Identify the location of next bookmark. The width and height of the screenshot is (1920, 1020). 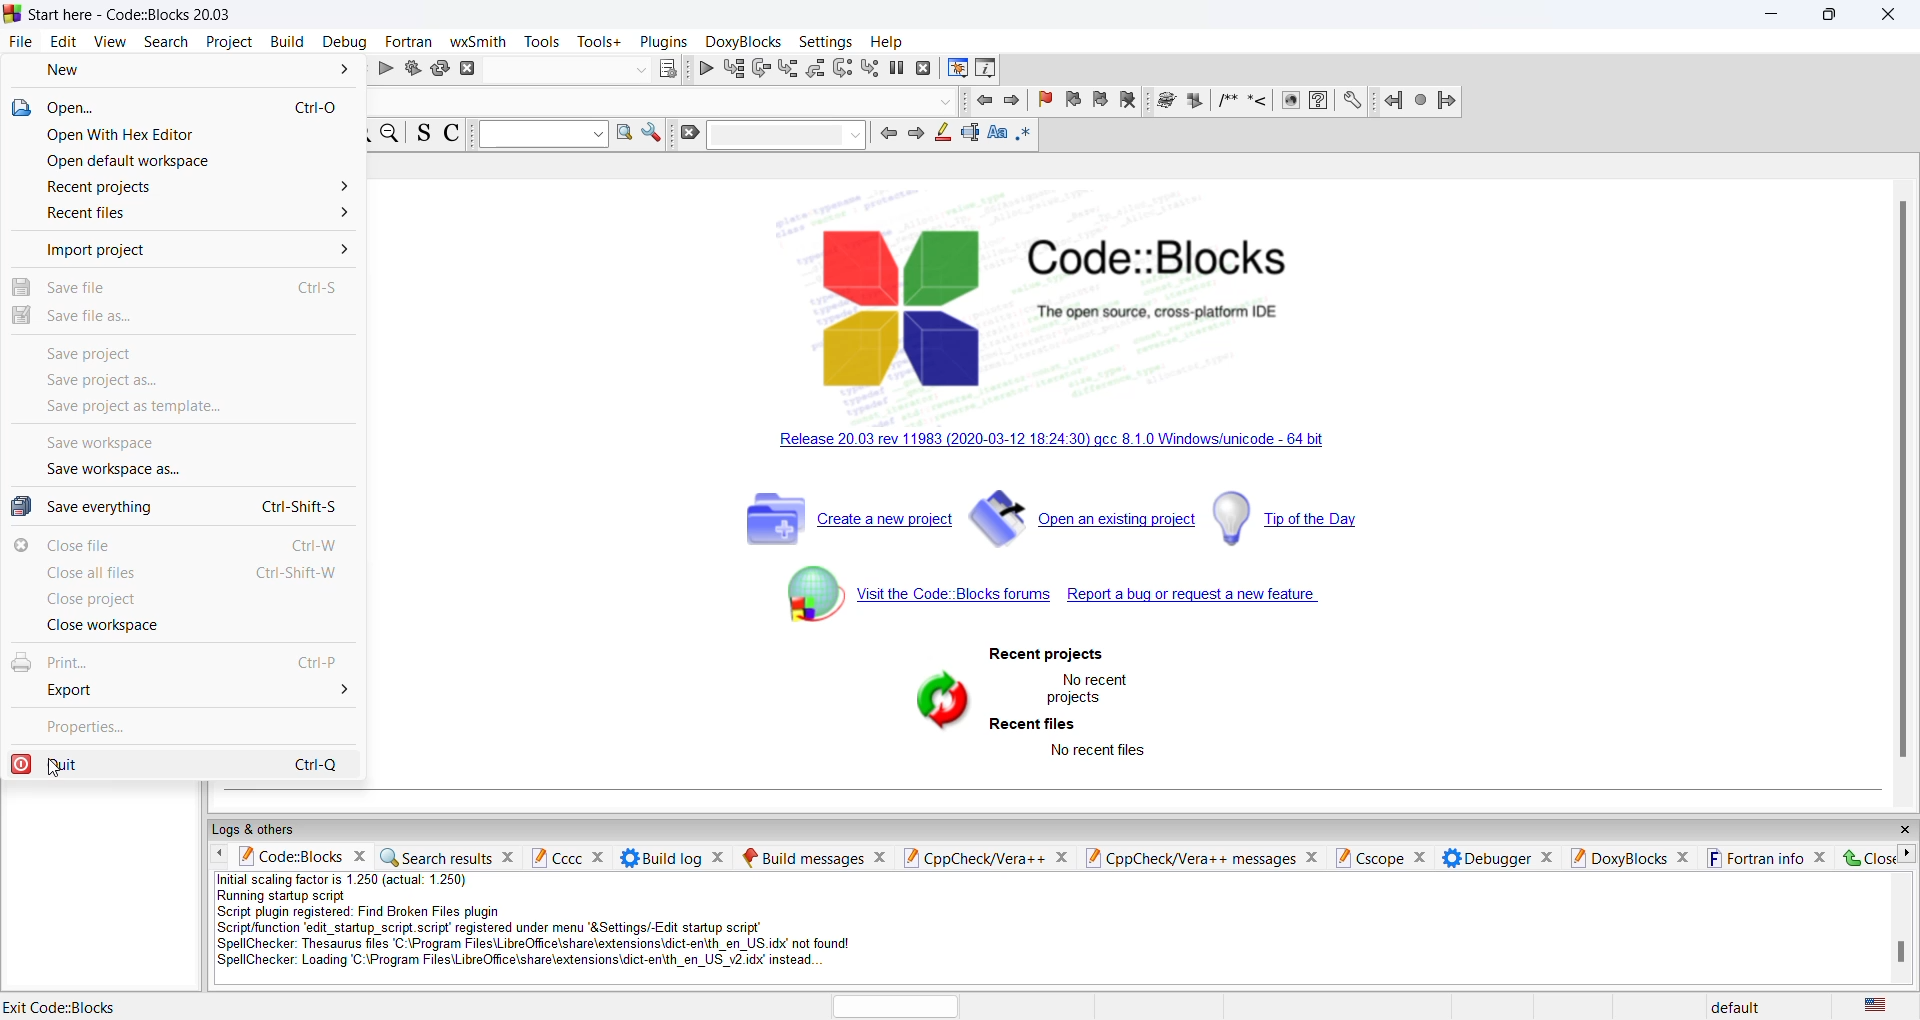
(1099, 99).